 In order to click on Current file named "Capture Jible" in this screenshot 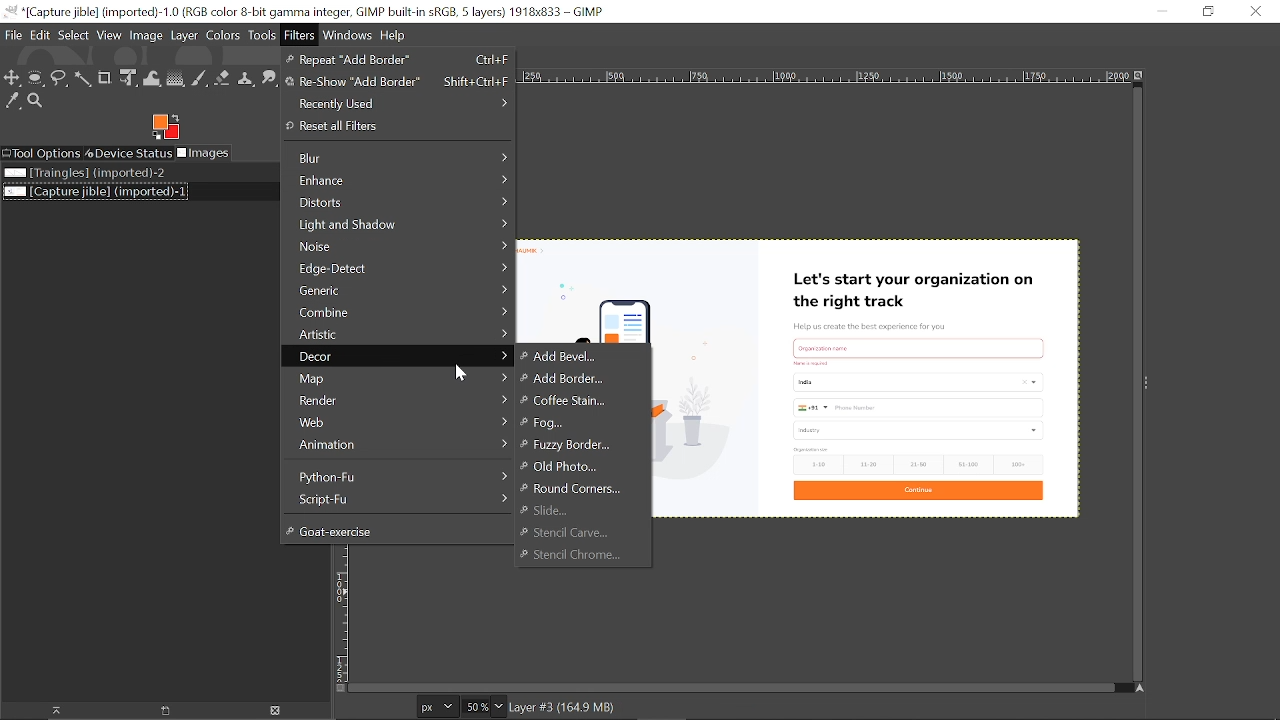, I will do `click(96, 191)`.